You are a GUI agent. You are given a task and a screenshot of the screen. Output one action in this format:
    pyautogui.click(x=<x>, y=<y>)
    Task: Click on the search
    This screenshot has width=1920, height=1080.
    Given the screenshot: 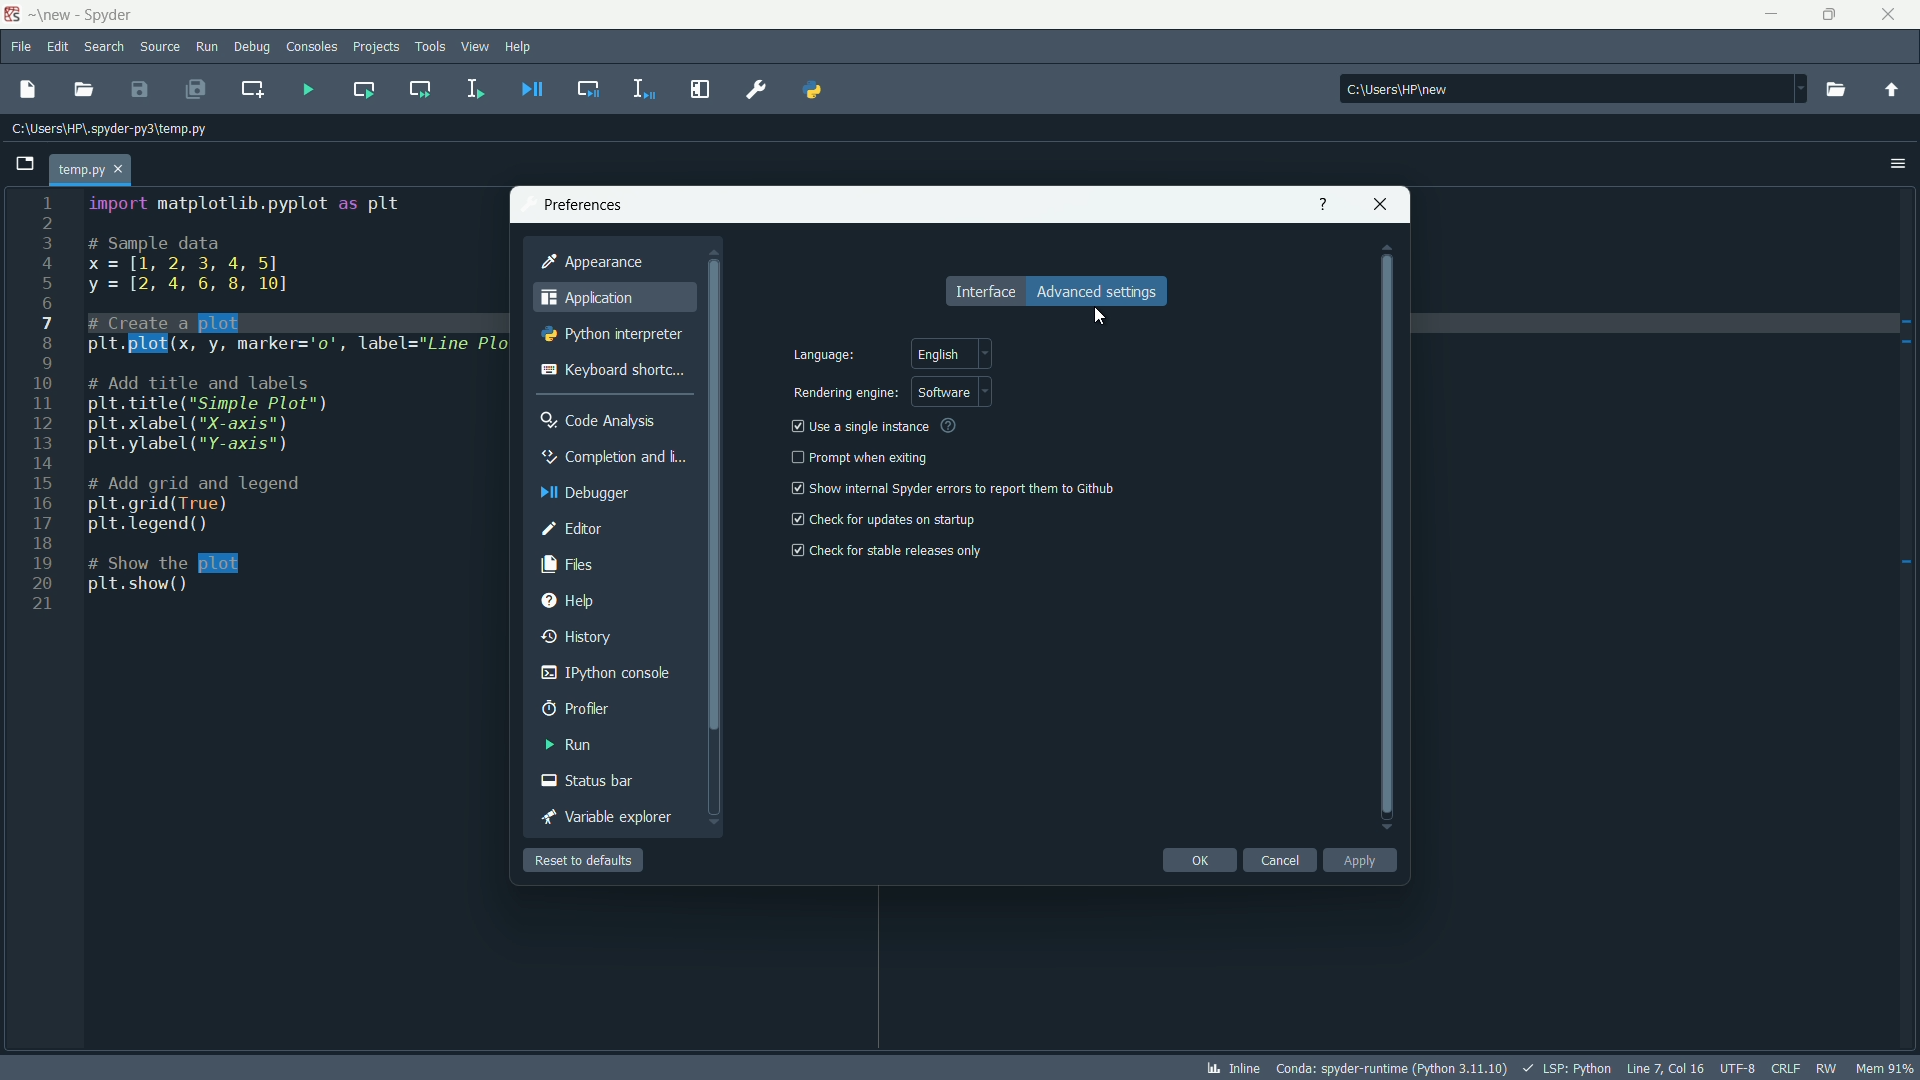 What is the action you would take?
    pyautogui.click(x=104, y=47)
    